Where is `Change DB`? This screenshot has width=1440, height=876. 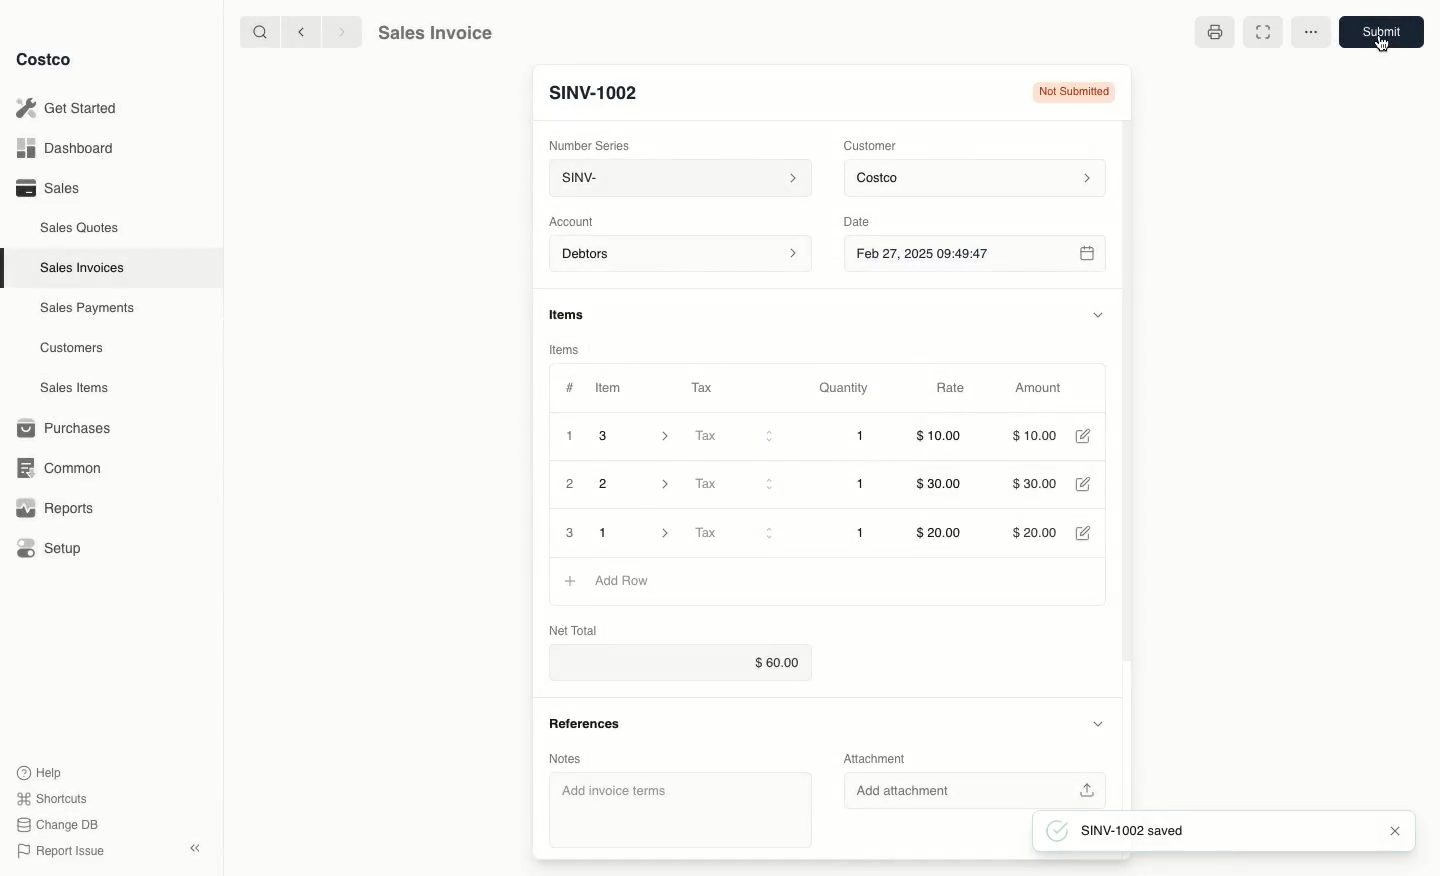 Change DB is located at coordinates (60, 822).